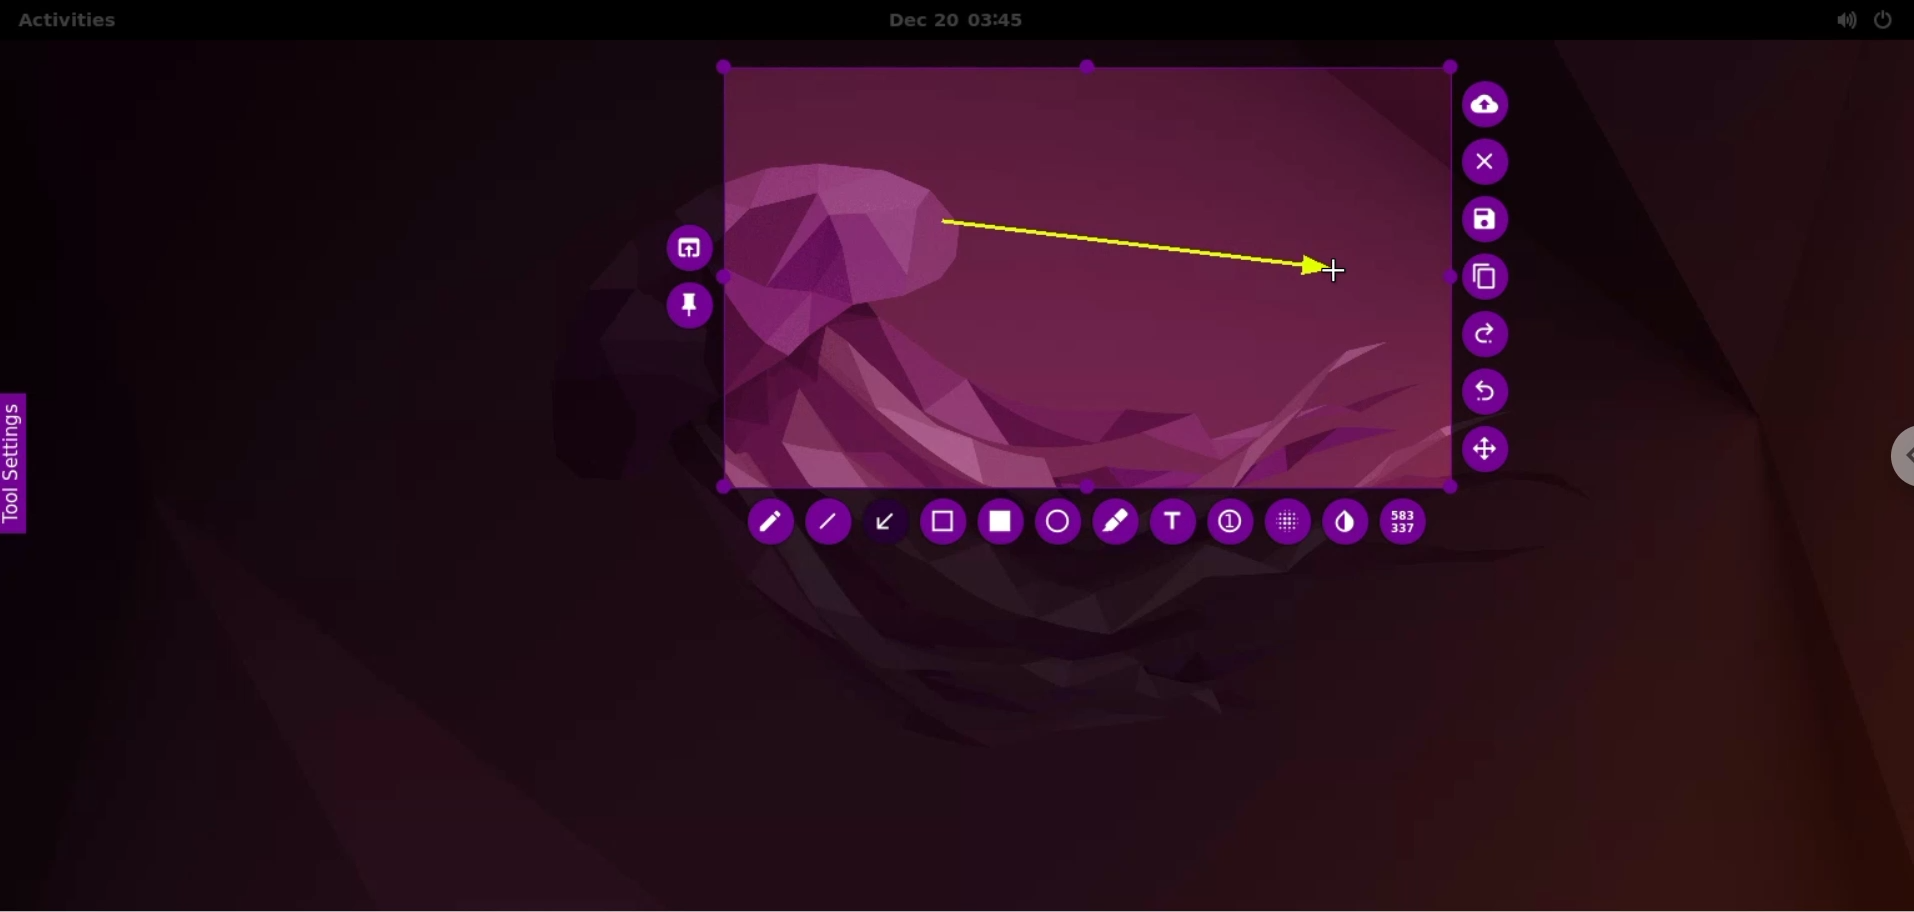 The image size is (1914, 912). I want to click on auto increment , so click(1228, 524).